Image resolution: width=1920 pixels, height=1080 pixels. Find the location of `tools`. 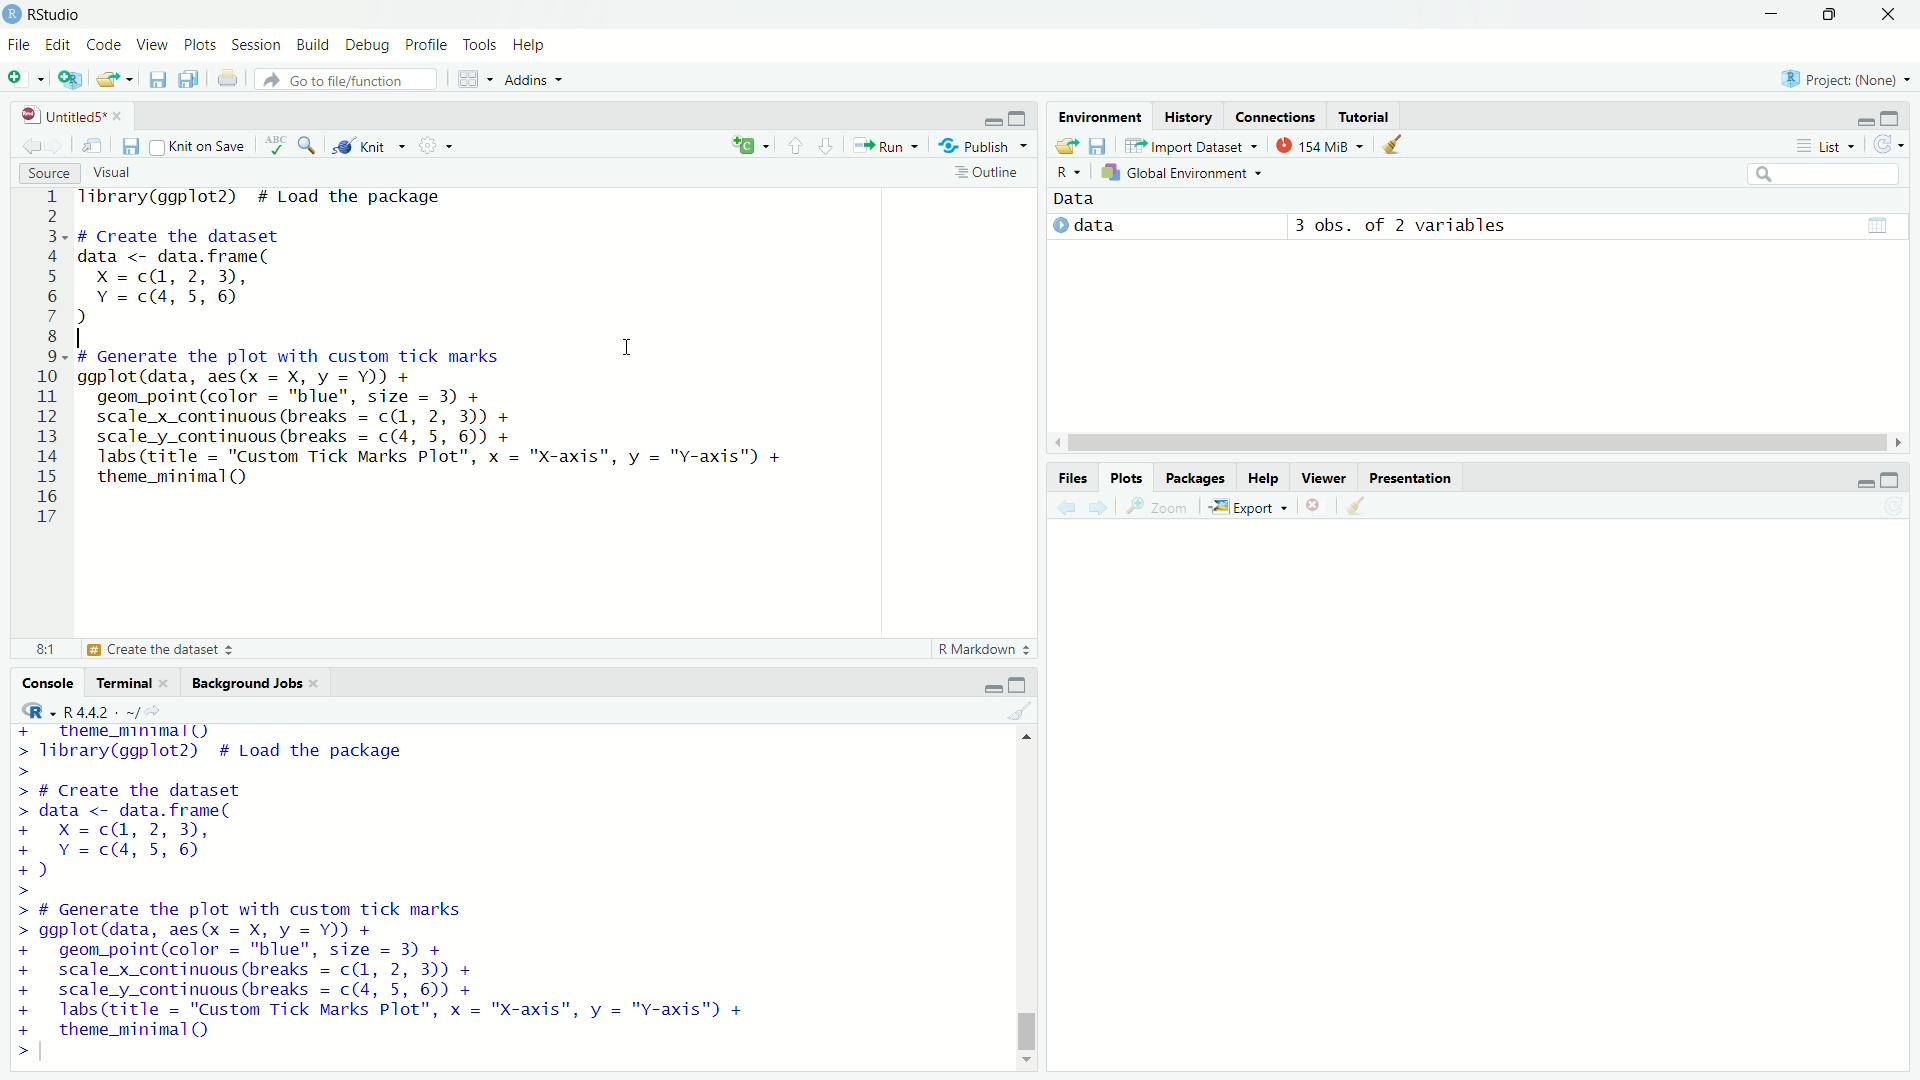

tools is located at coordinates (482, 43).